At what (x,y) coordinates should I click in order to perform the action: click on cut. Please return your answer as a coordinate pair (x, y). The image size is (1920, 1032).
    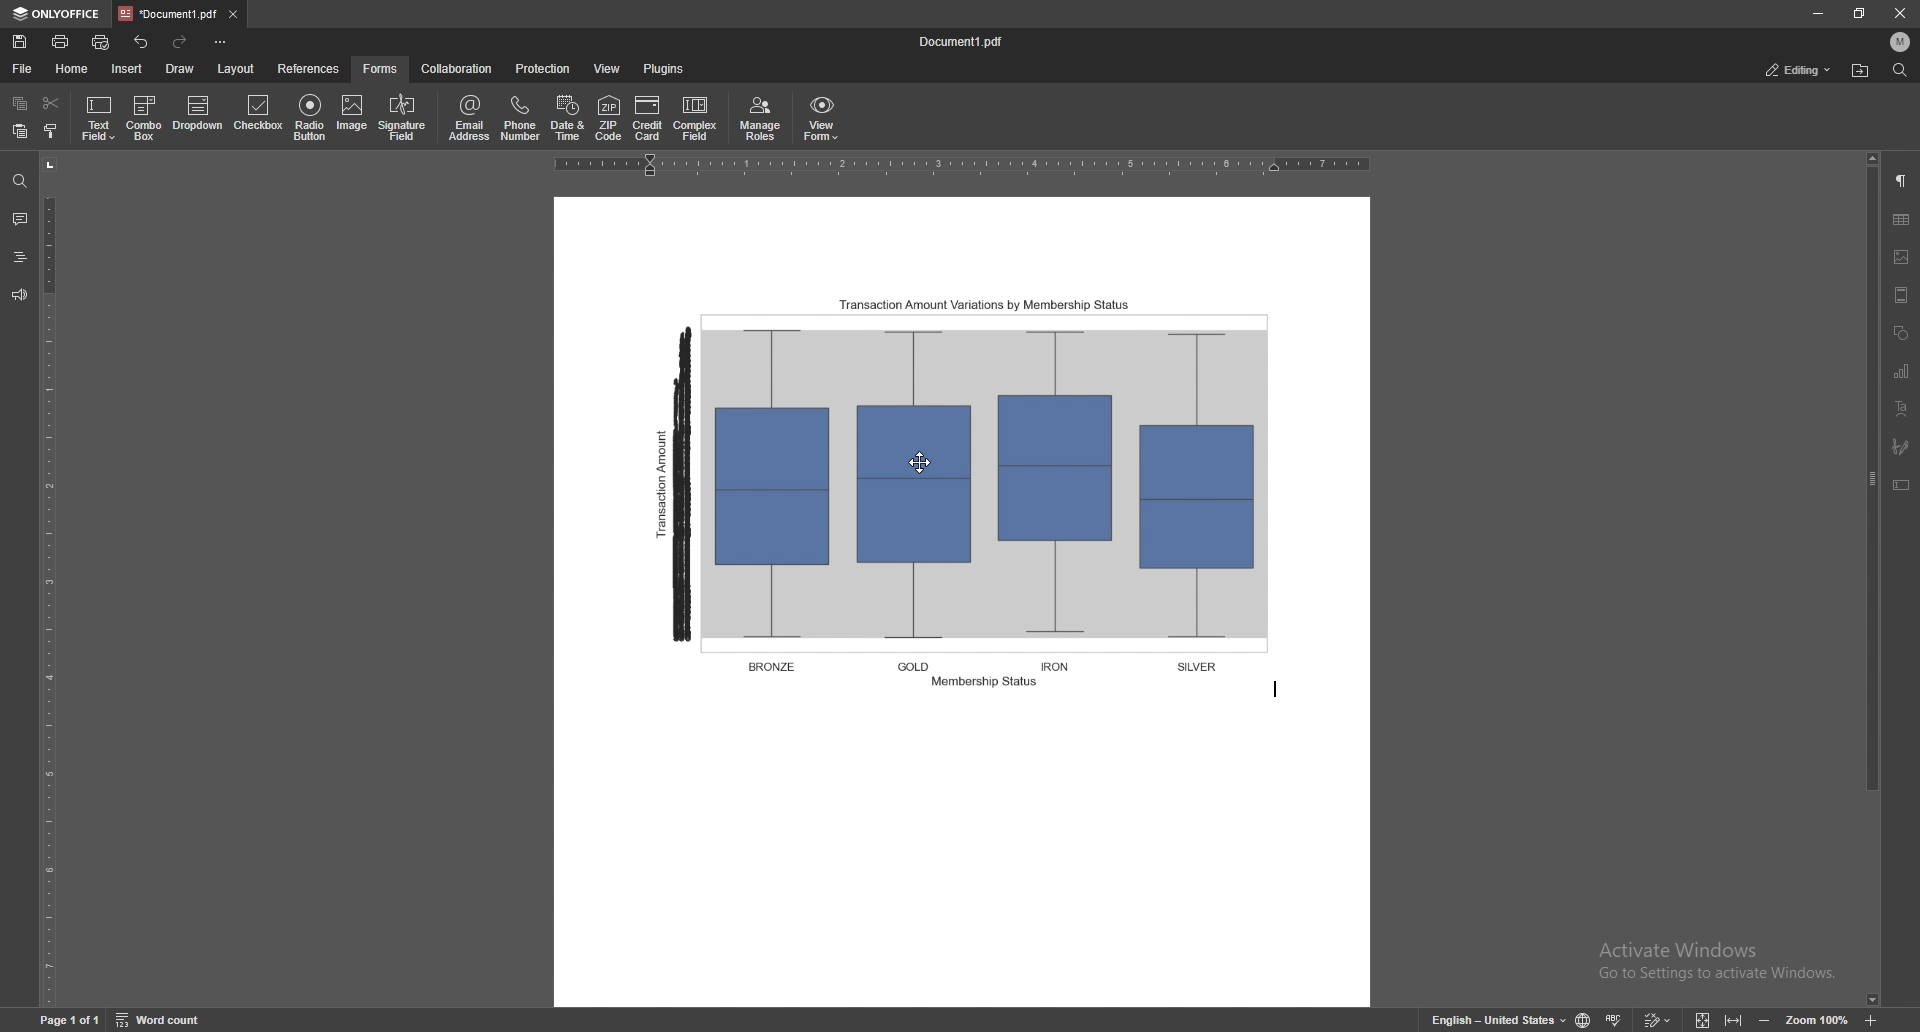
    Looking at the image, I should click on (51, 104).